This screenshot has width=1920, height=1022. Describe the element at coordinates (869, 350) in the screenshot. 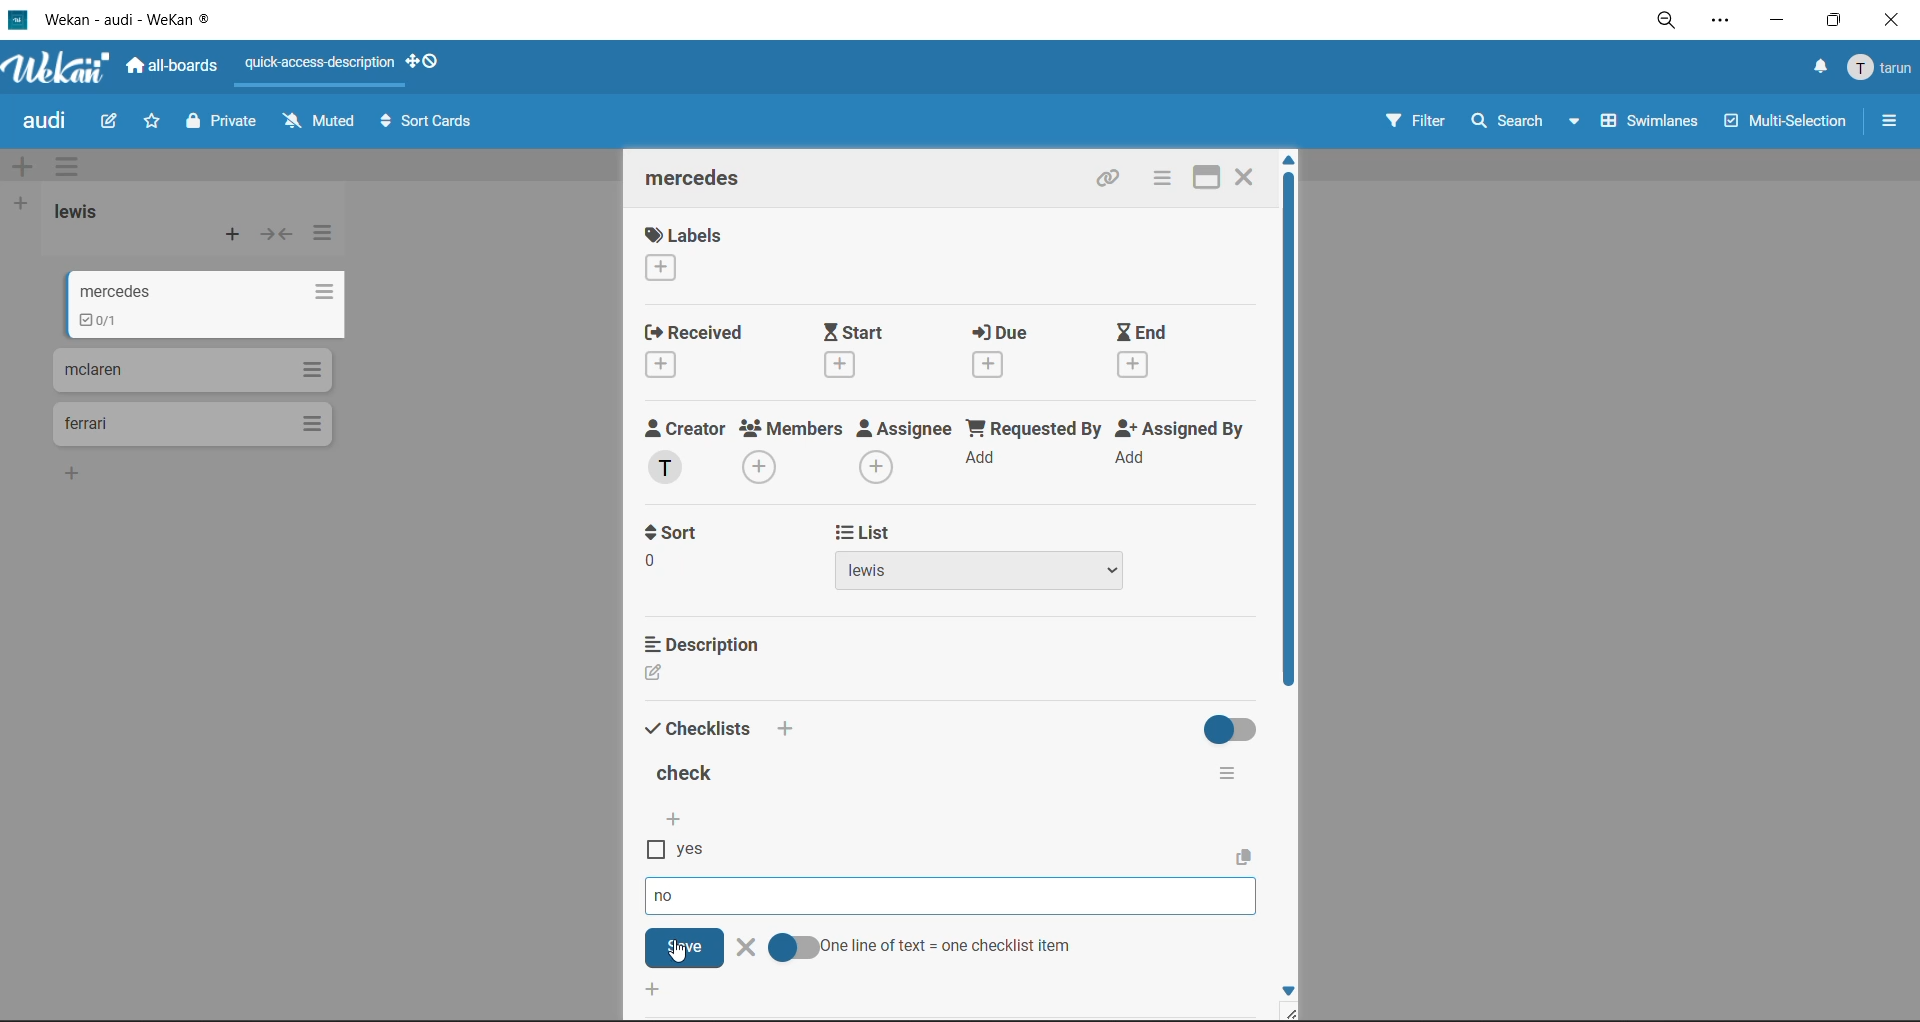

I see `start` at that location.